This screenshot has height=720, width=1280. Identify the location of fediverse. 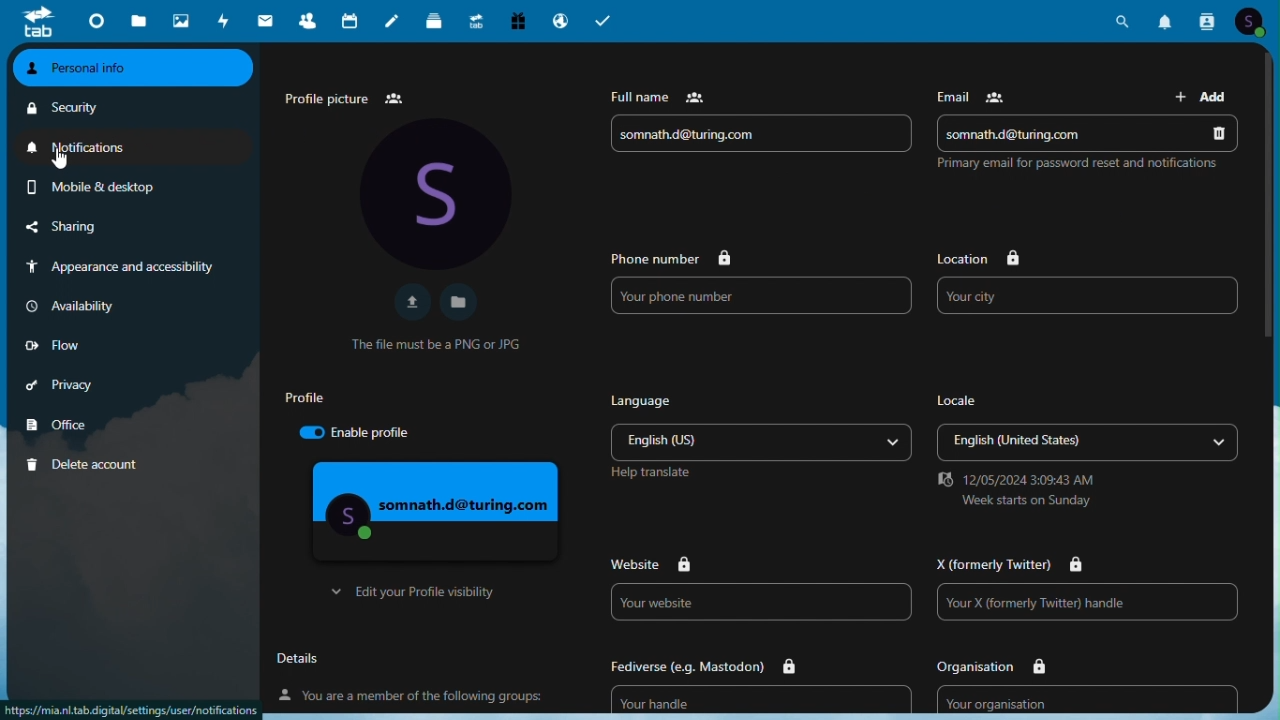
(763, 666).